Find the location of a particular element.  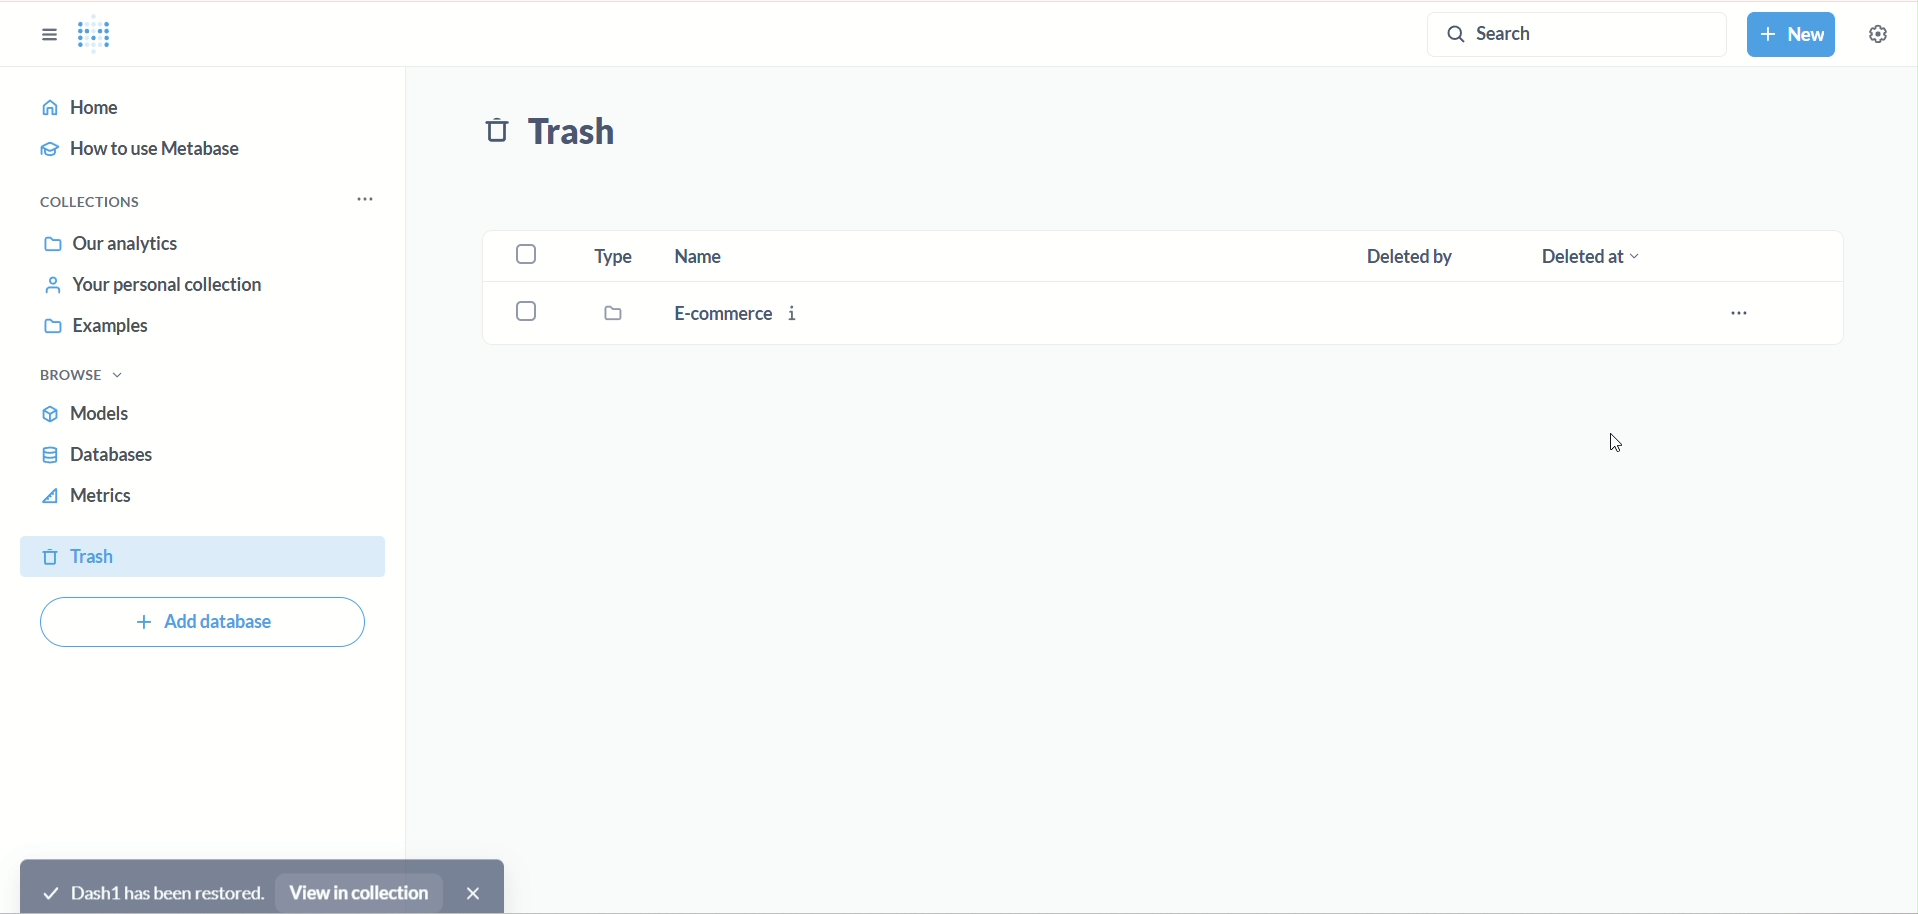

deleted at is located at coordinates (1619, 254).